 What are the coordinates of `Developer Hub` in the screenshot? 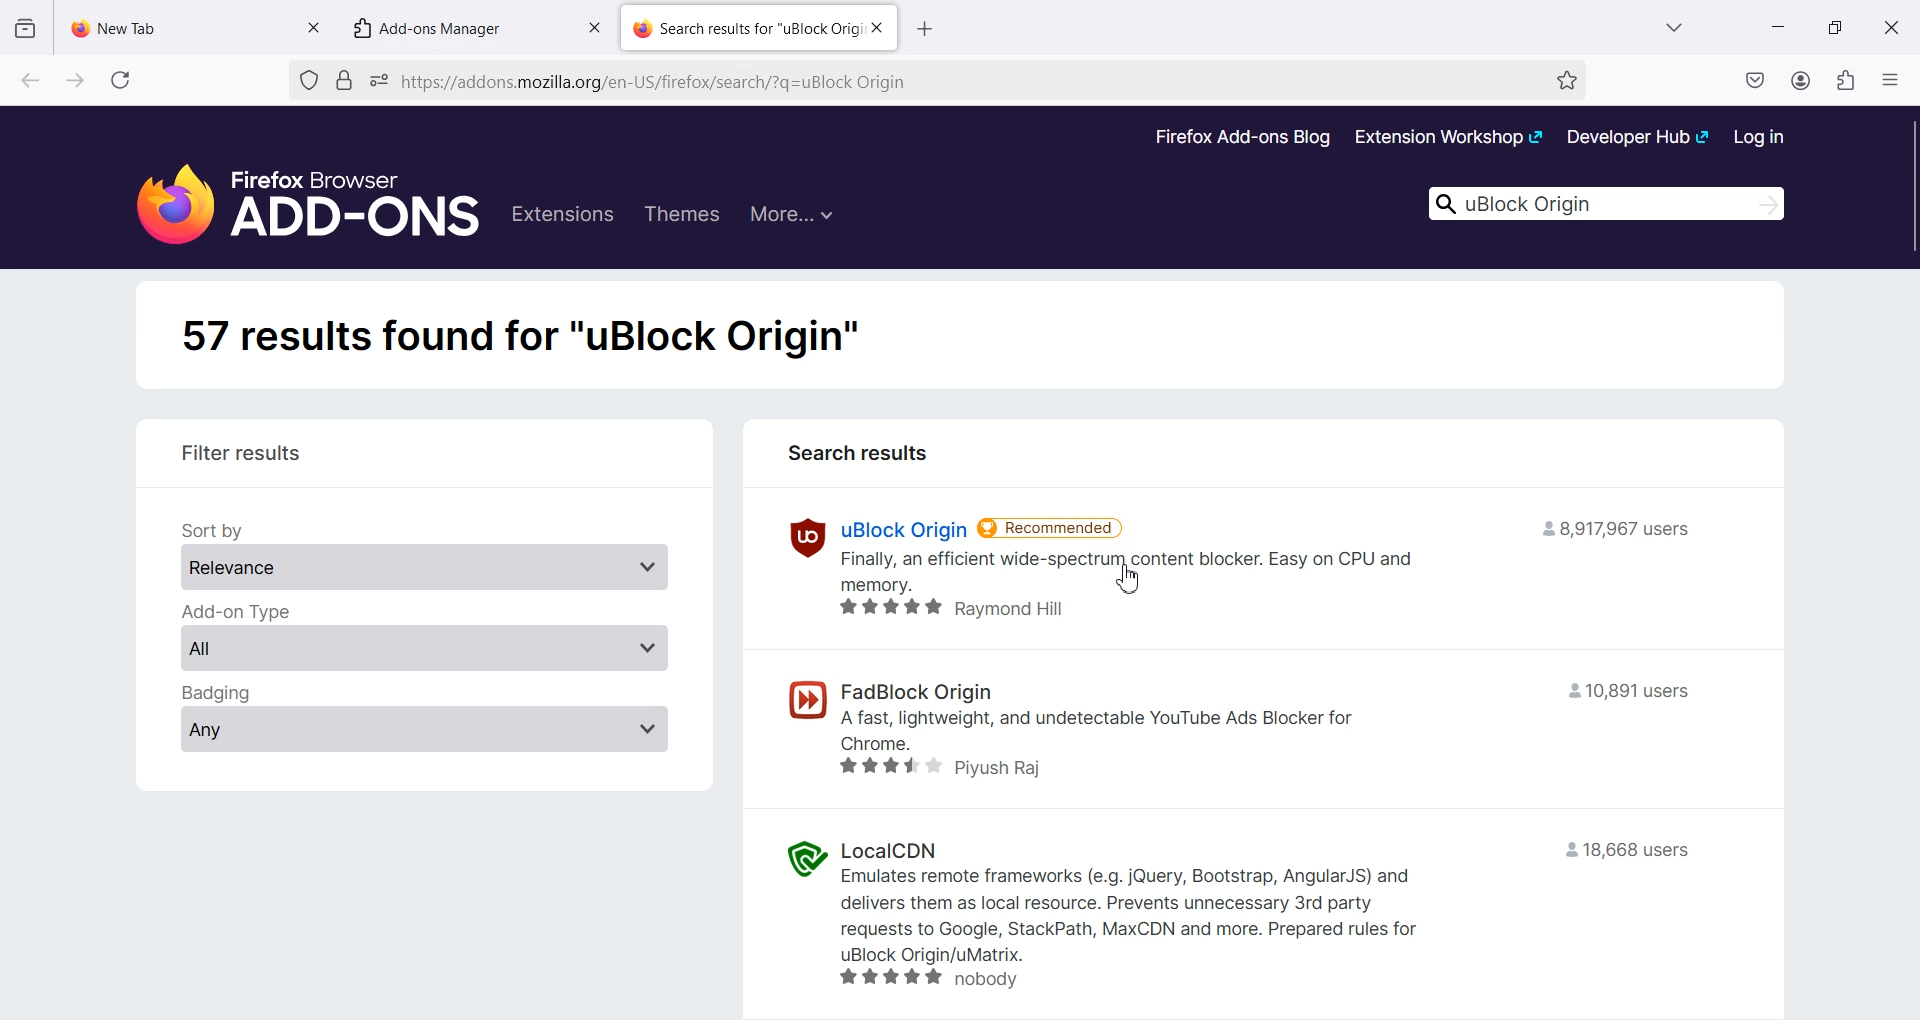 It's located at (1639, 136).